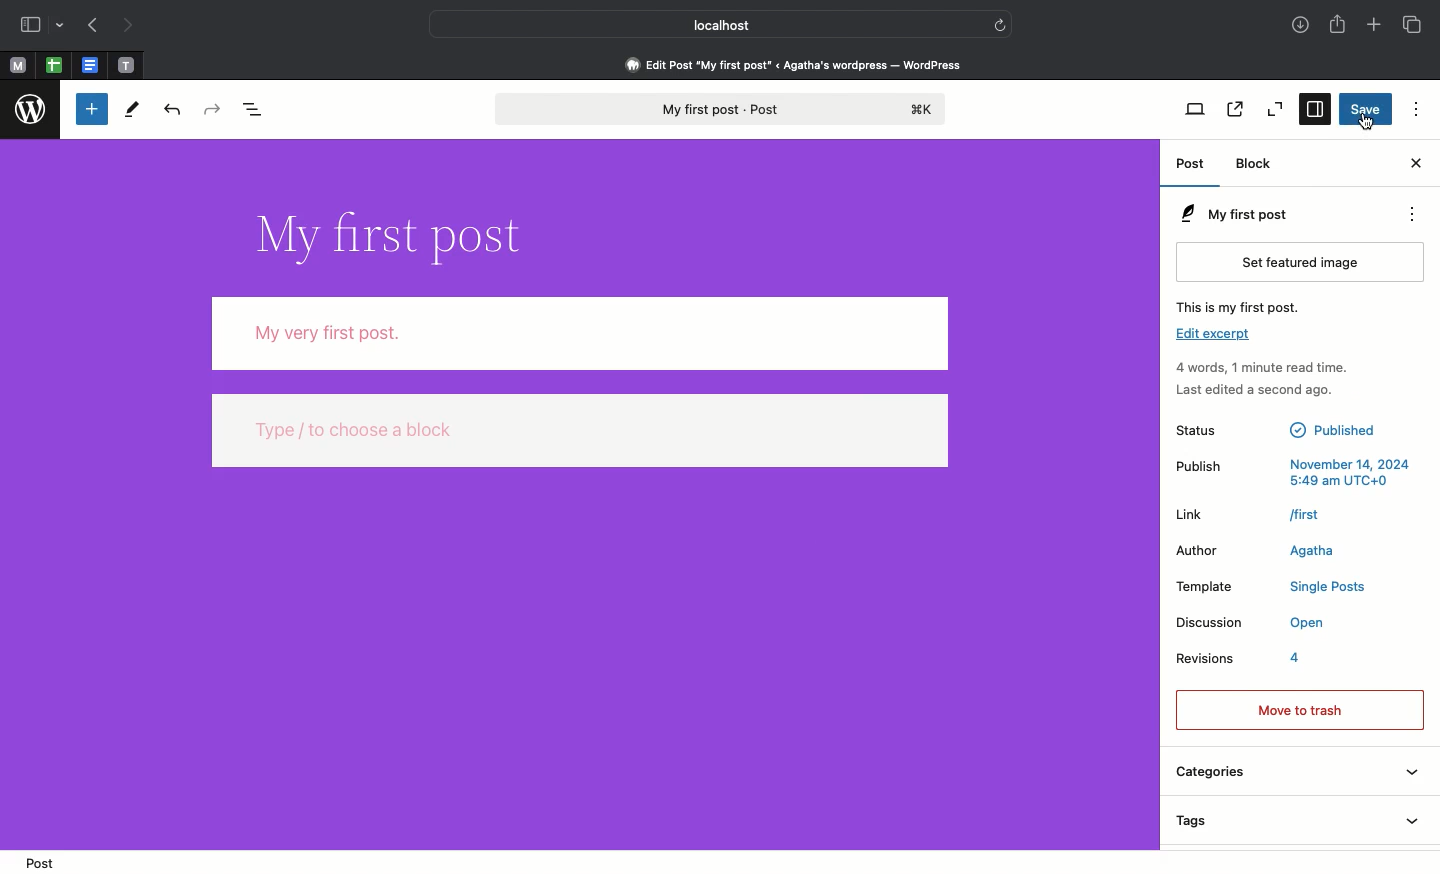  I want to click on Set featured image, so click(1304, 261).